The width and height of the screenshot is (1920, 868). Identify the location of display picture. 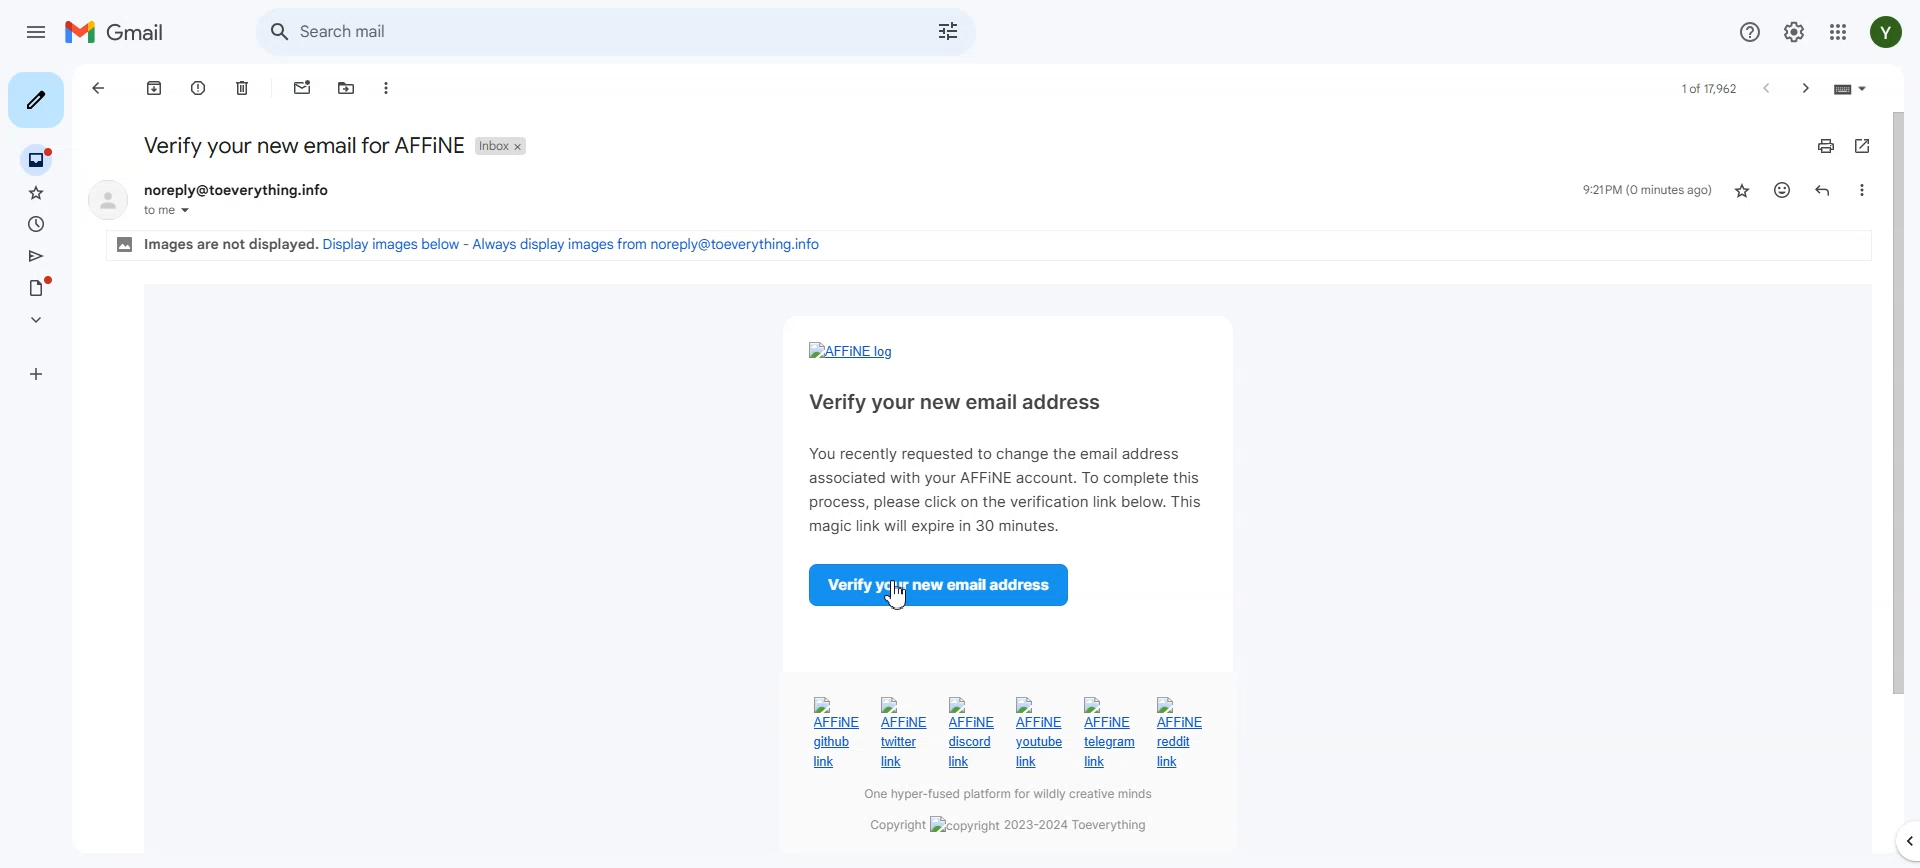
(103, 202).